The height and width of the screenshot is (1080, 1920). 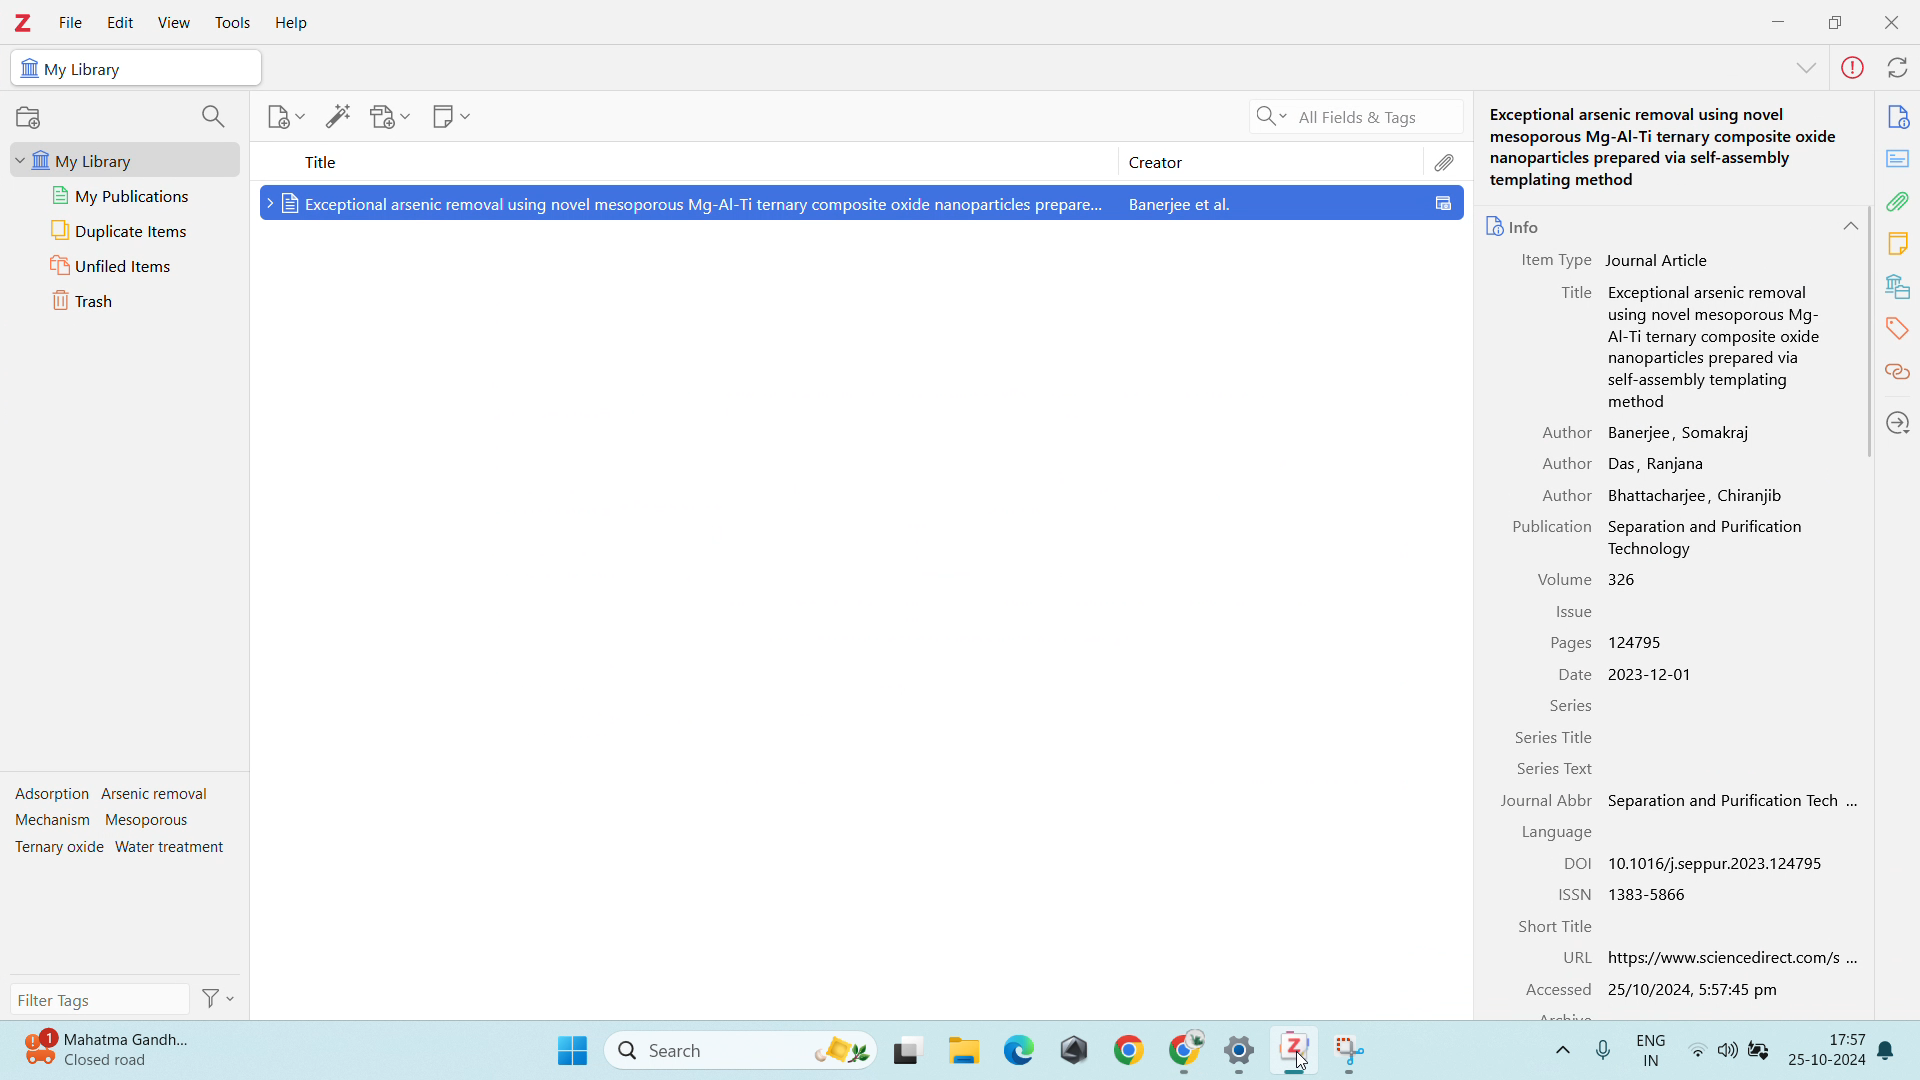 What do you see at coordinates (1899, 242) in the screenshot?
I see `notes` at bounding box center [1899, 242].